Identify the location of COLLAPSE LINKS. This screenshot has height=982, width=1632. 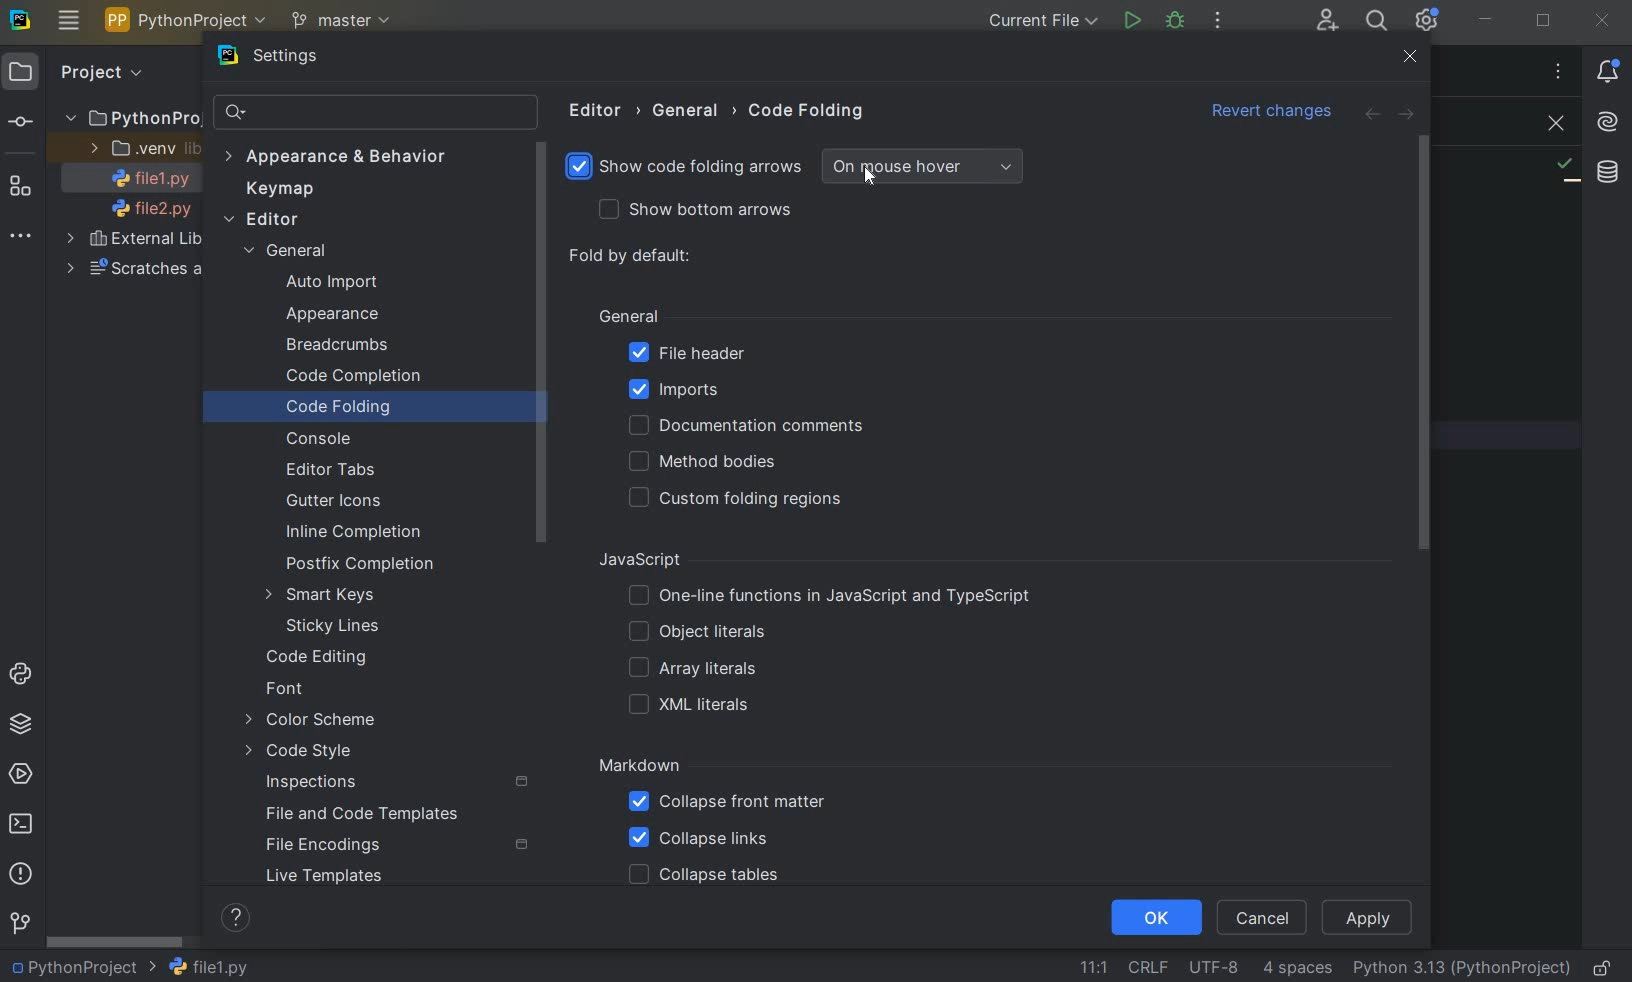
(699, 839).